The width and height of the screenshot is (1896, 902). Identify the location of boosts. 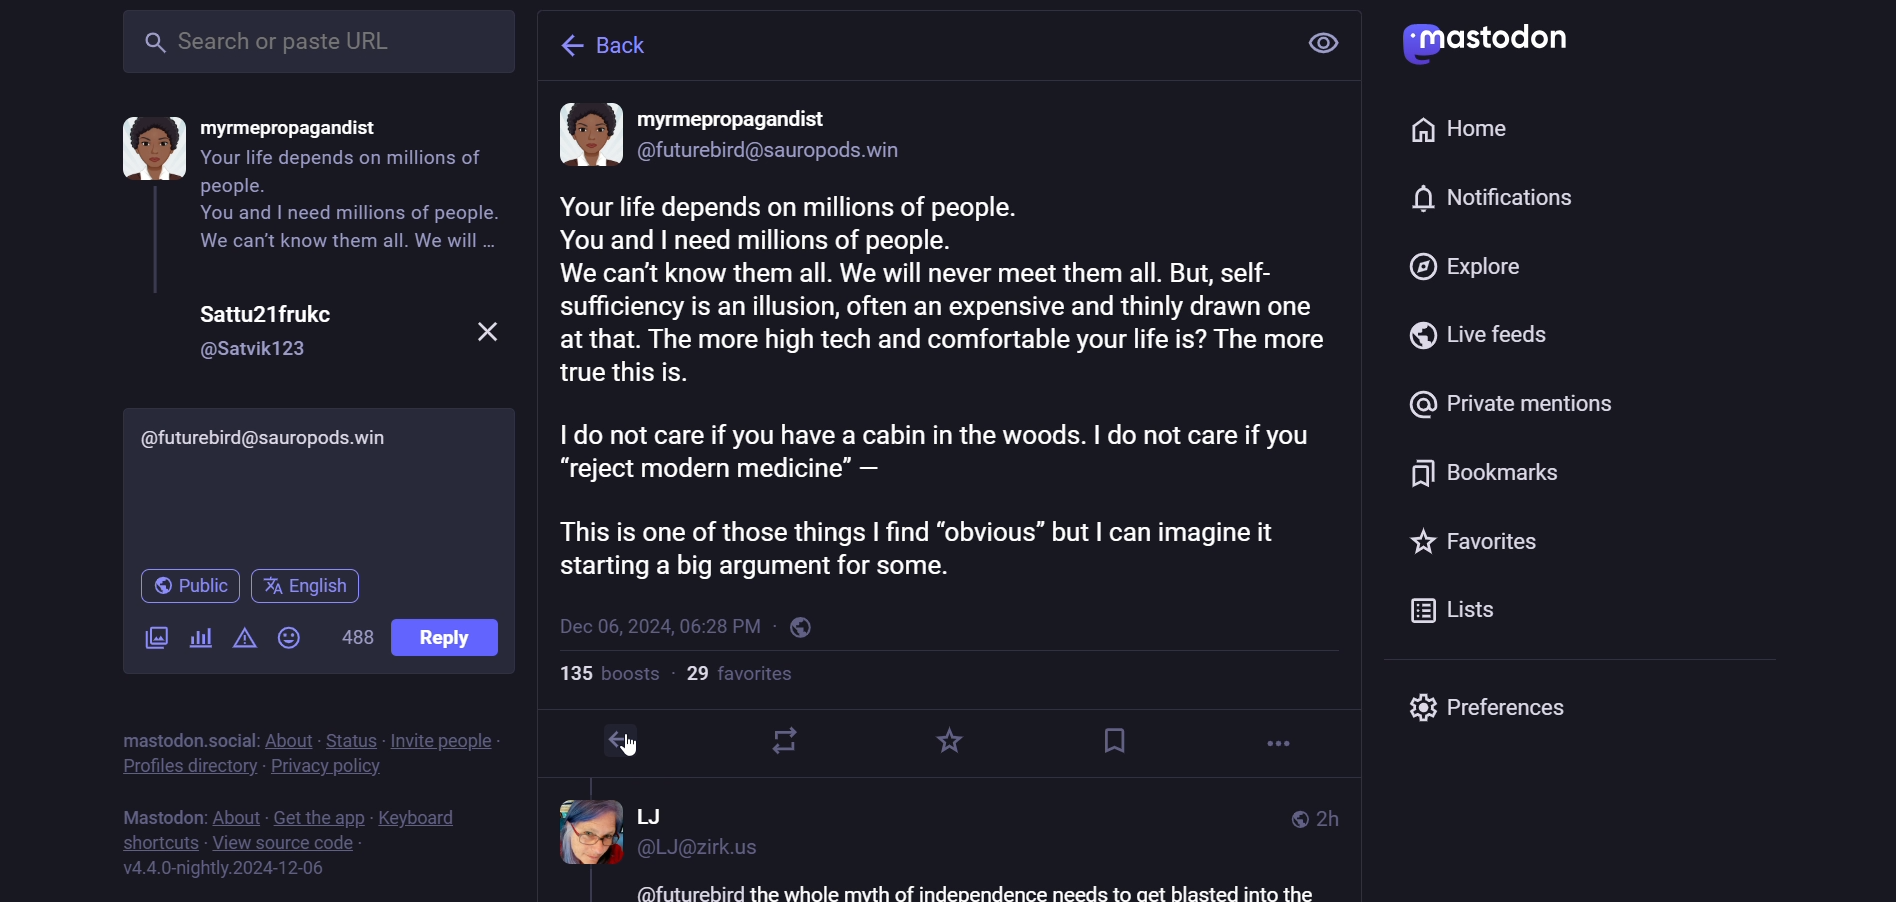
(607, 674).